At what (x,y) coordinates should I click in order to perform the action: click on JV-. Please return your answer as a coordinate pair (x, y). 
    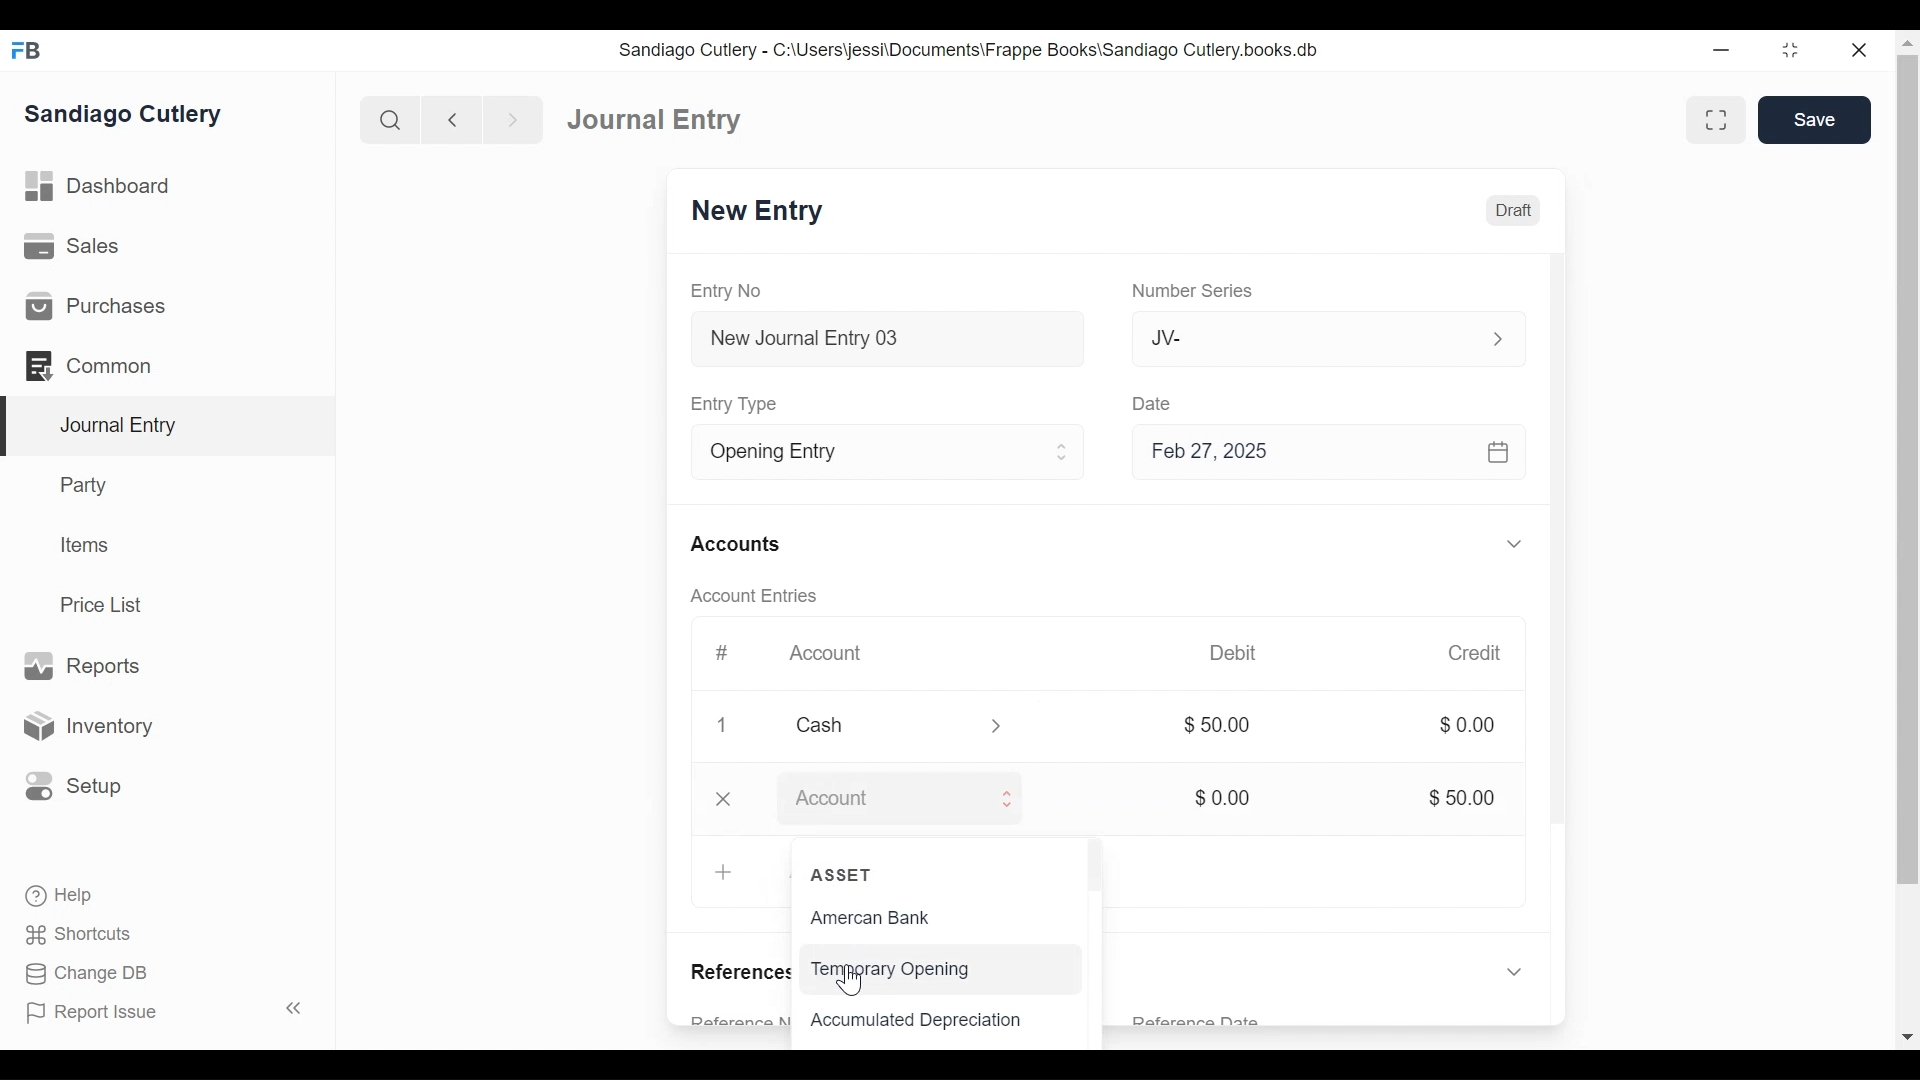
    Looking at the image, I should click on (1305, 337).